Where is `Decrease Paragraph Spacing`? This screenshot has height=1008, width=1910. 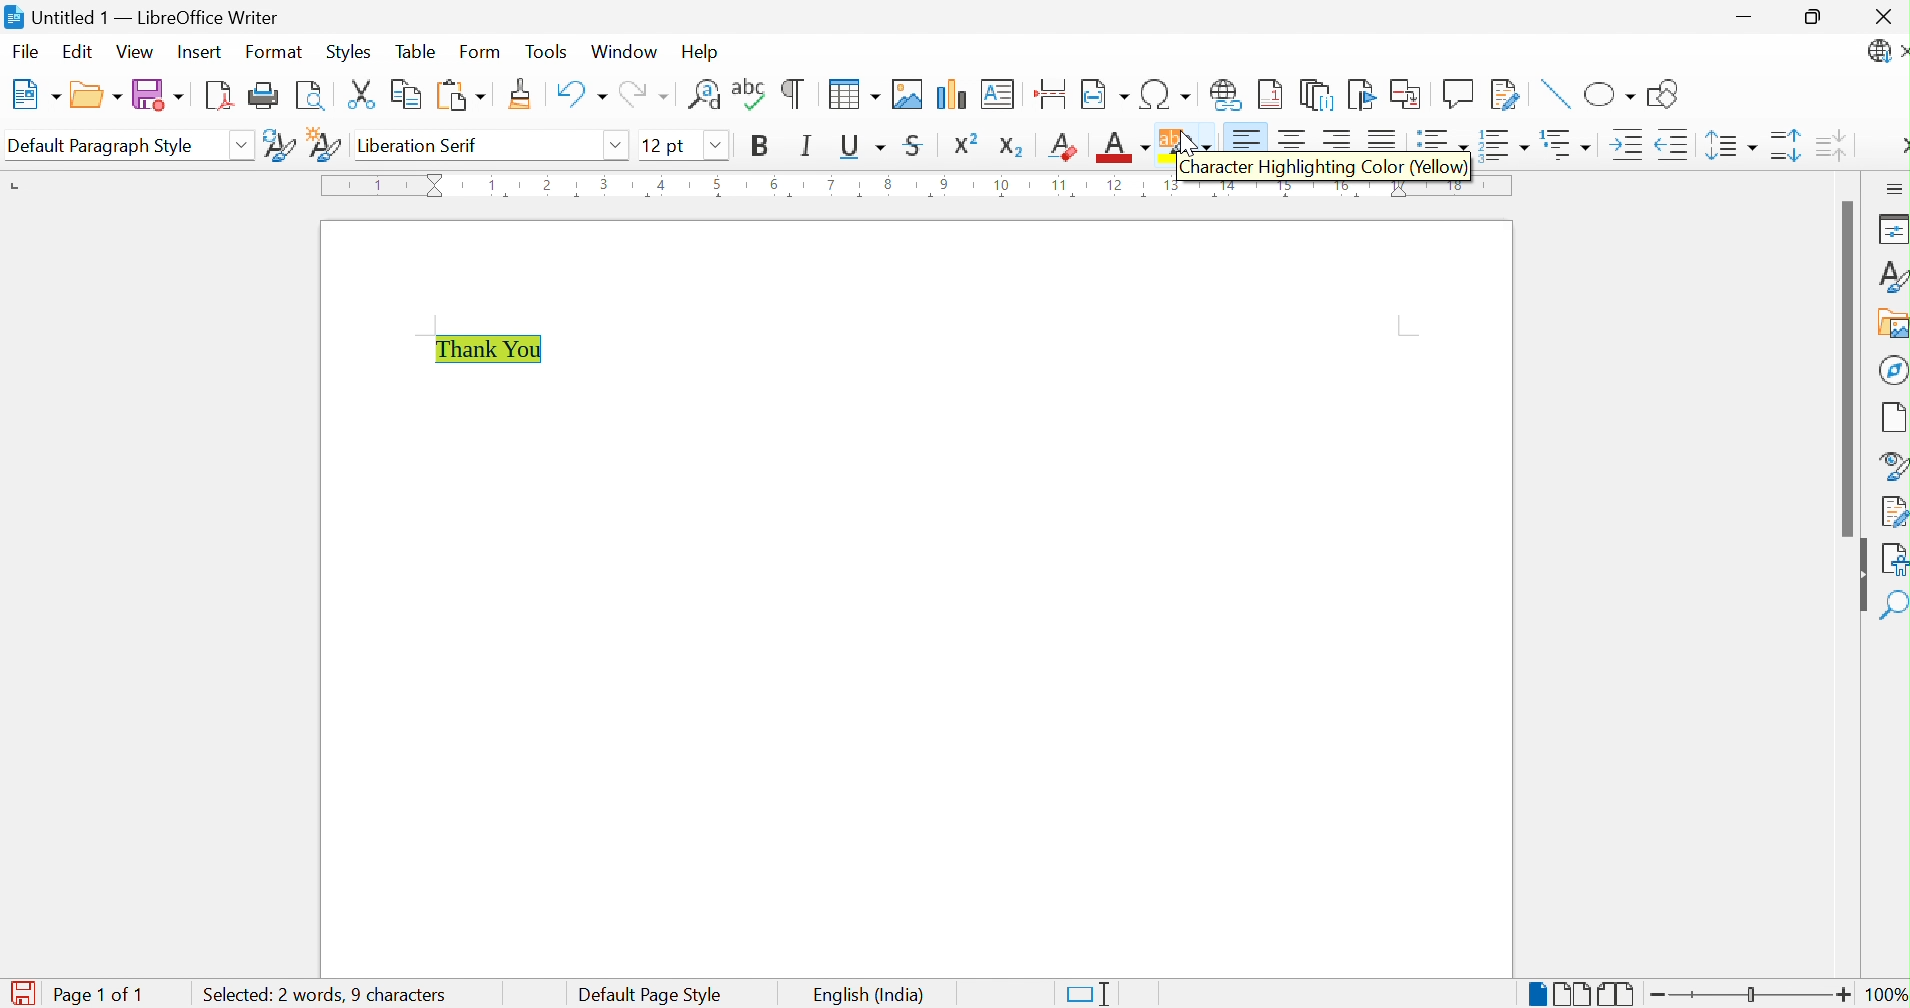
Decrease Paragraph Spacing is located at coordinates (1833, 148).